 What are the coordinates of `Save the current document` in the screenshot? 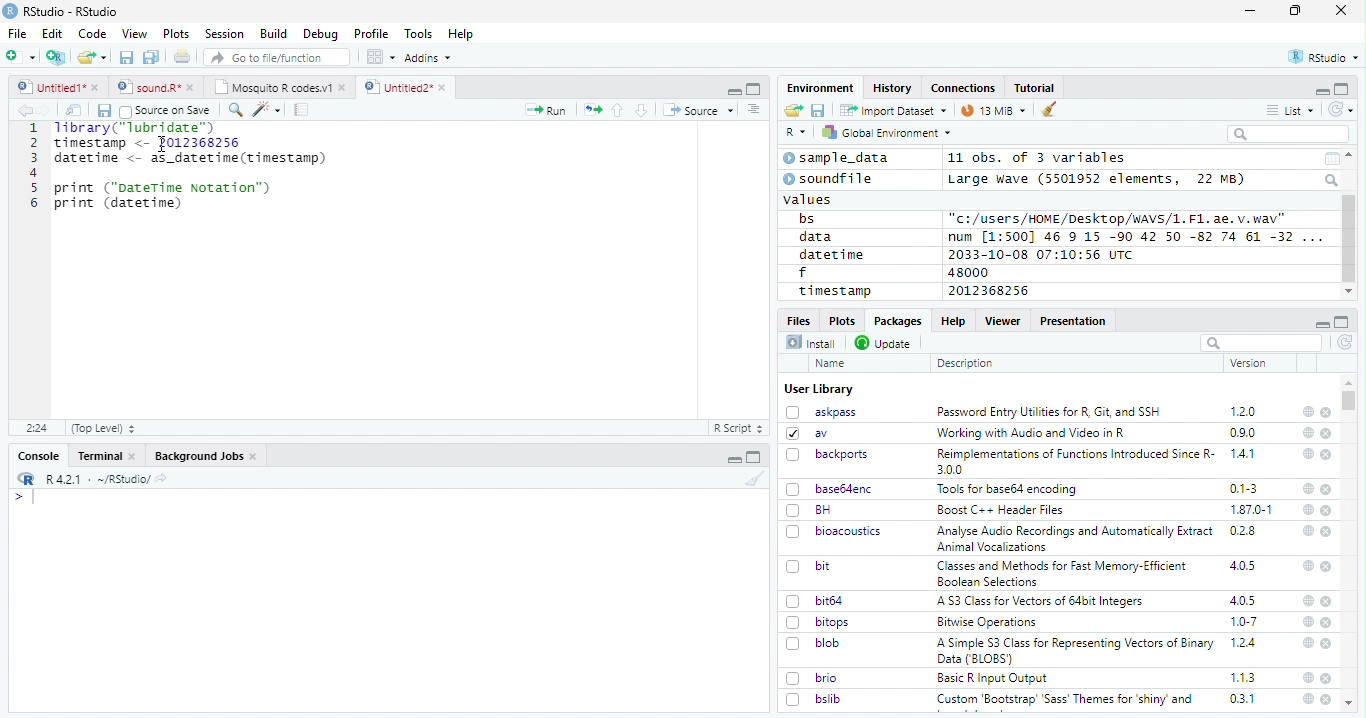 It's located at (127, 58).